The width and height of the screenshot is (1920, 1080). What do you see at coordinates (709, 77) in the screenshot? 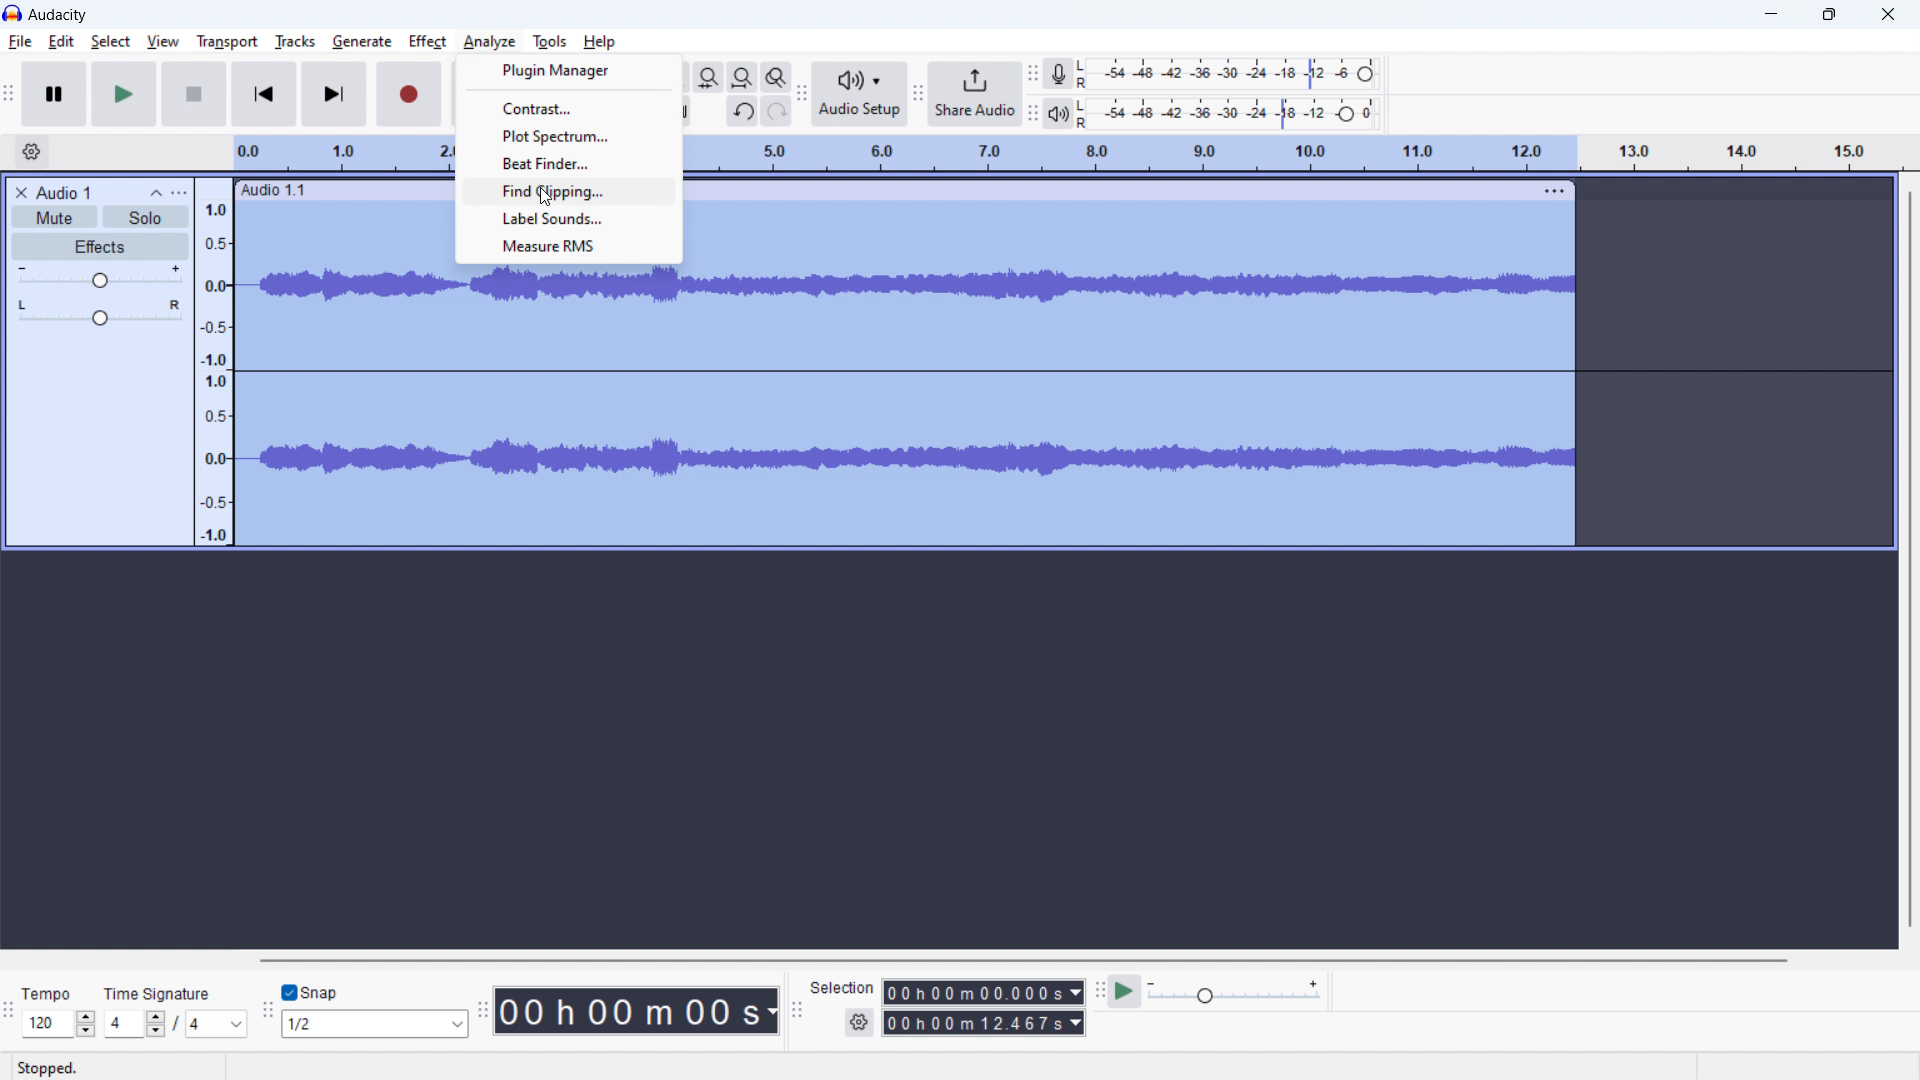
I see `fit selection to width` at bounding box center [709, 77].